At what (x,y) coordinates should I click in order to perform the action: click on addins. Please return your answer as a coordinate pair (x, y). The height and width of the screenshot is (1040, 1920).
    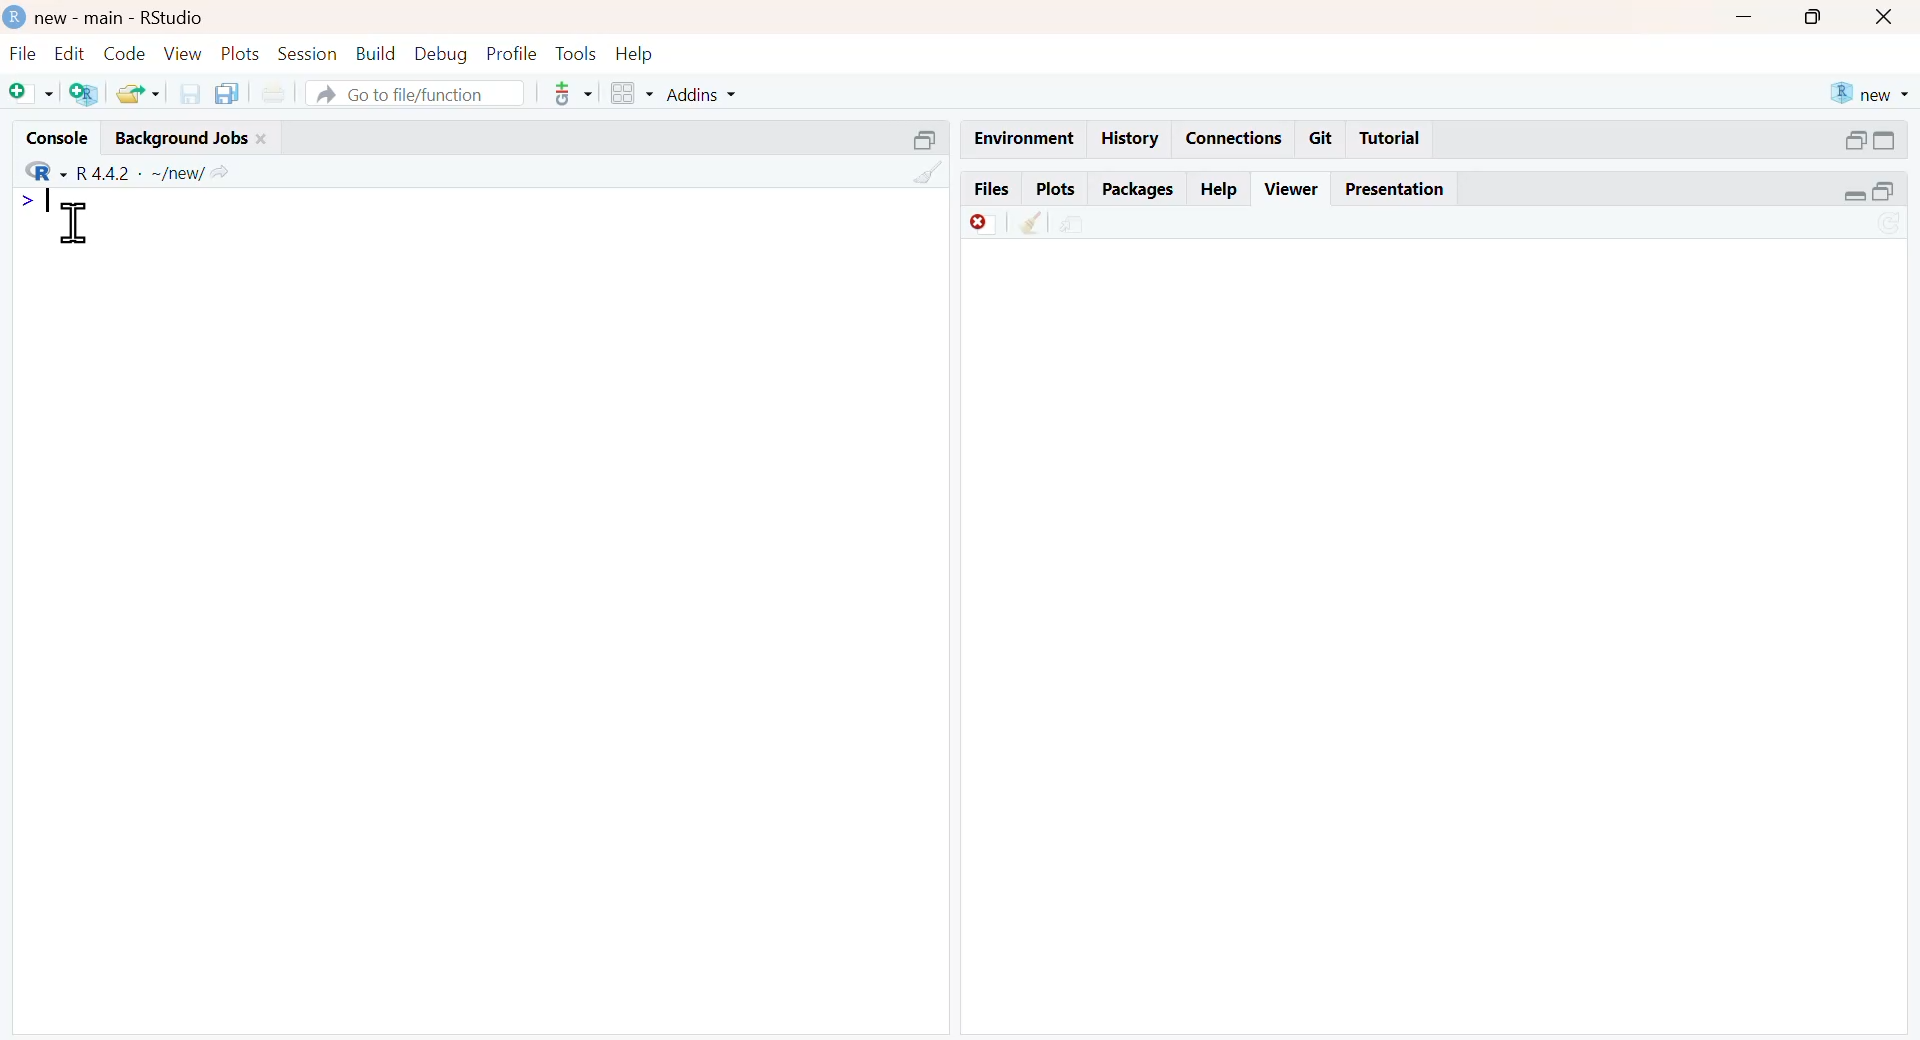
    Looking at the image, I should click on (701, 94).